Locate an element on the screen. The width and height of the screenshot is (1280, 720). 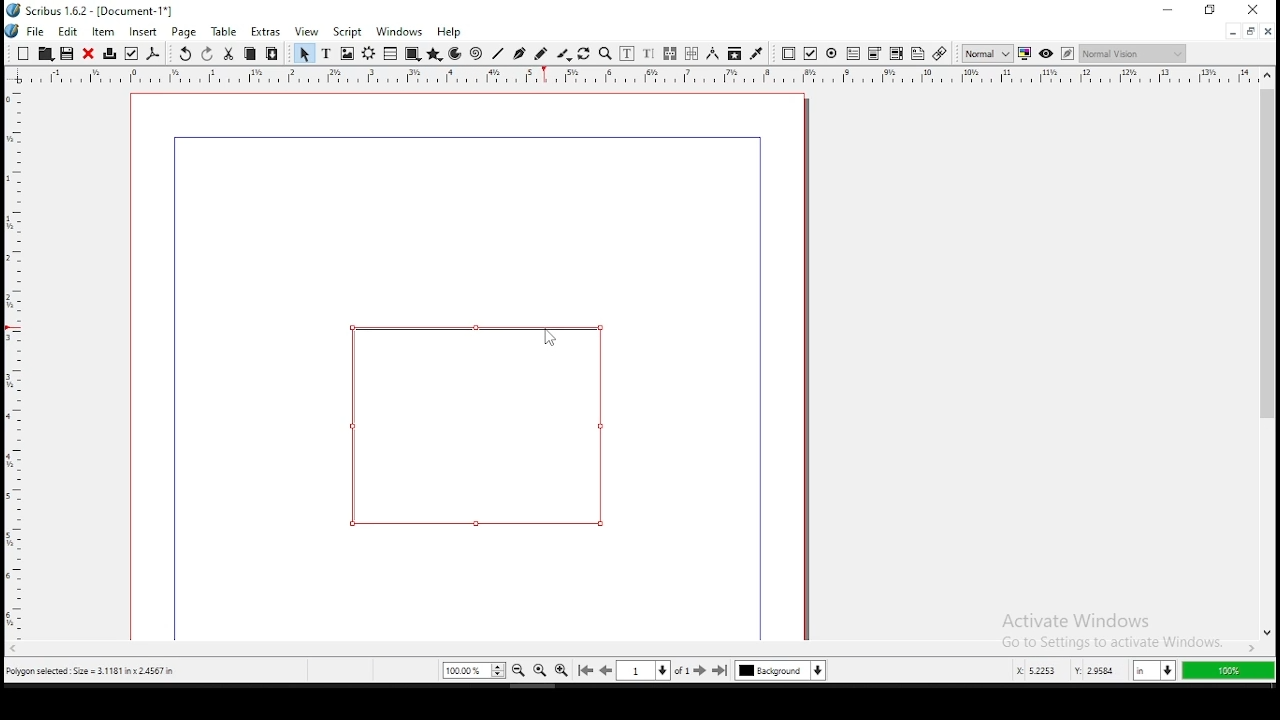
select current layer is located at coordinates (780, 670).